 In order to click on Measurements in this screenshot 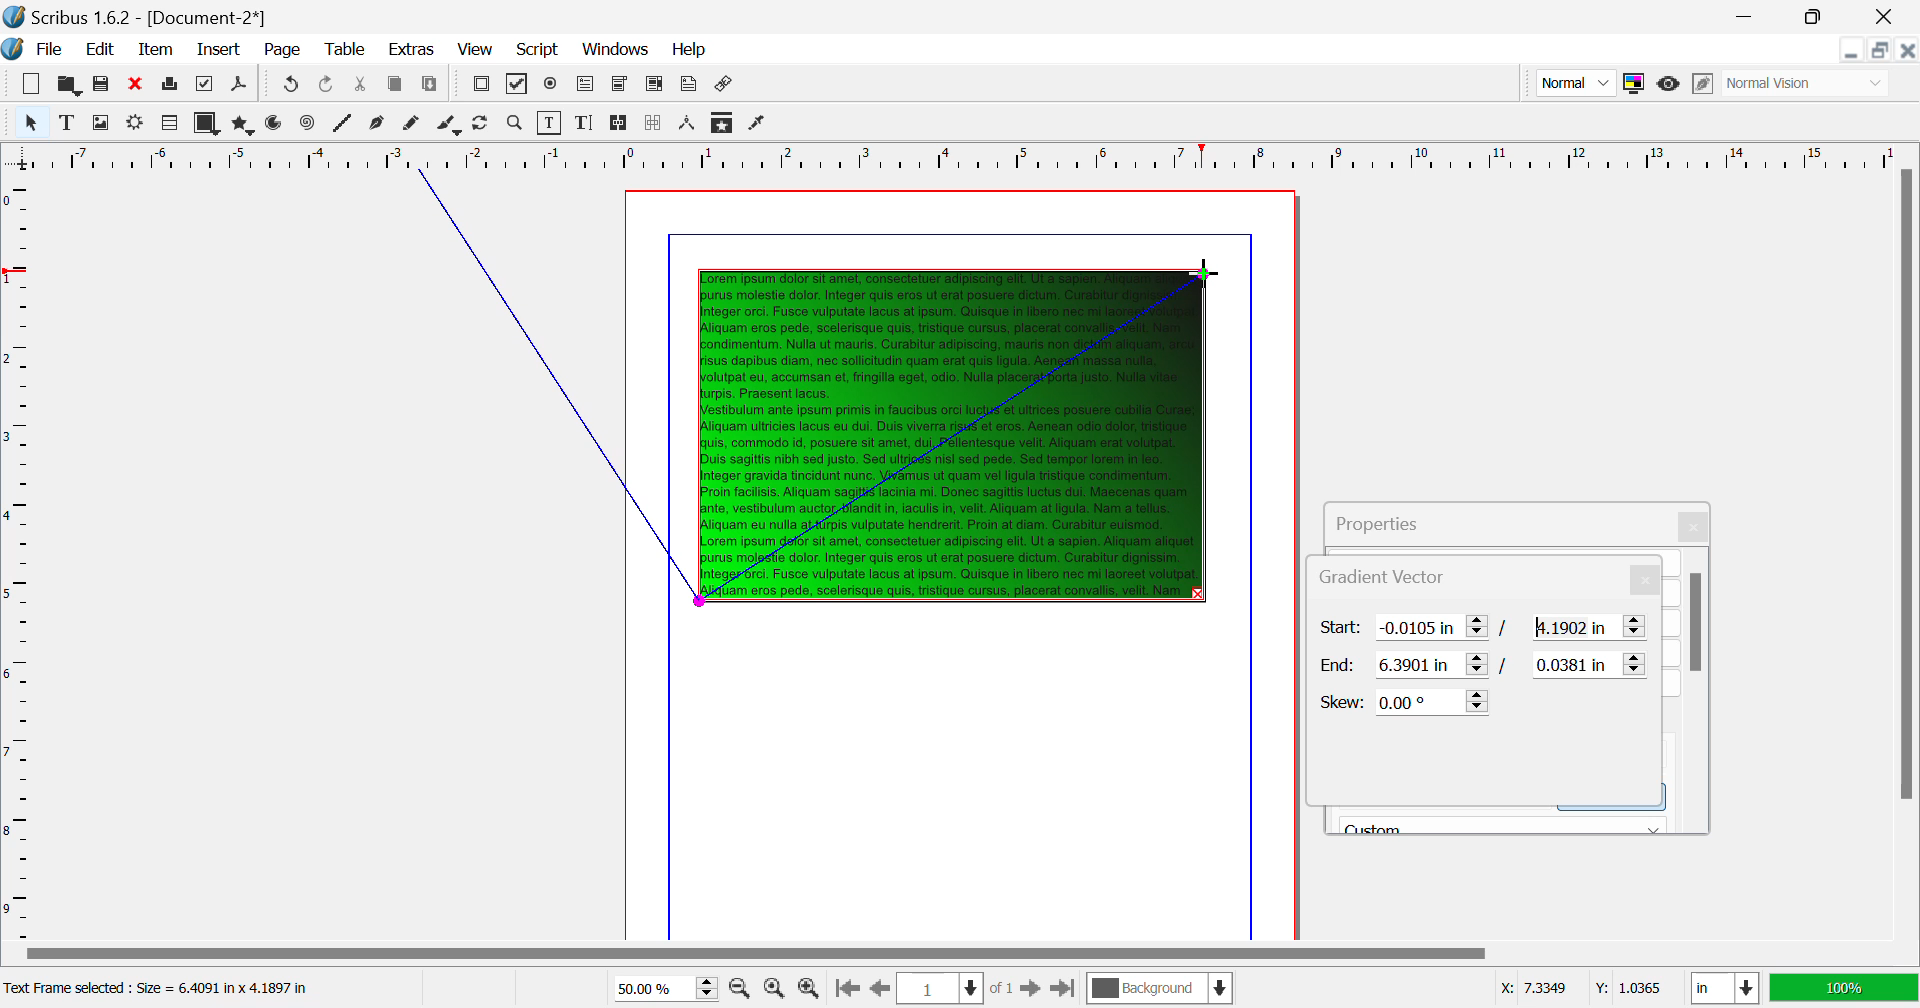, I will do `click(689, 125)`.